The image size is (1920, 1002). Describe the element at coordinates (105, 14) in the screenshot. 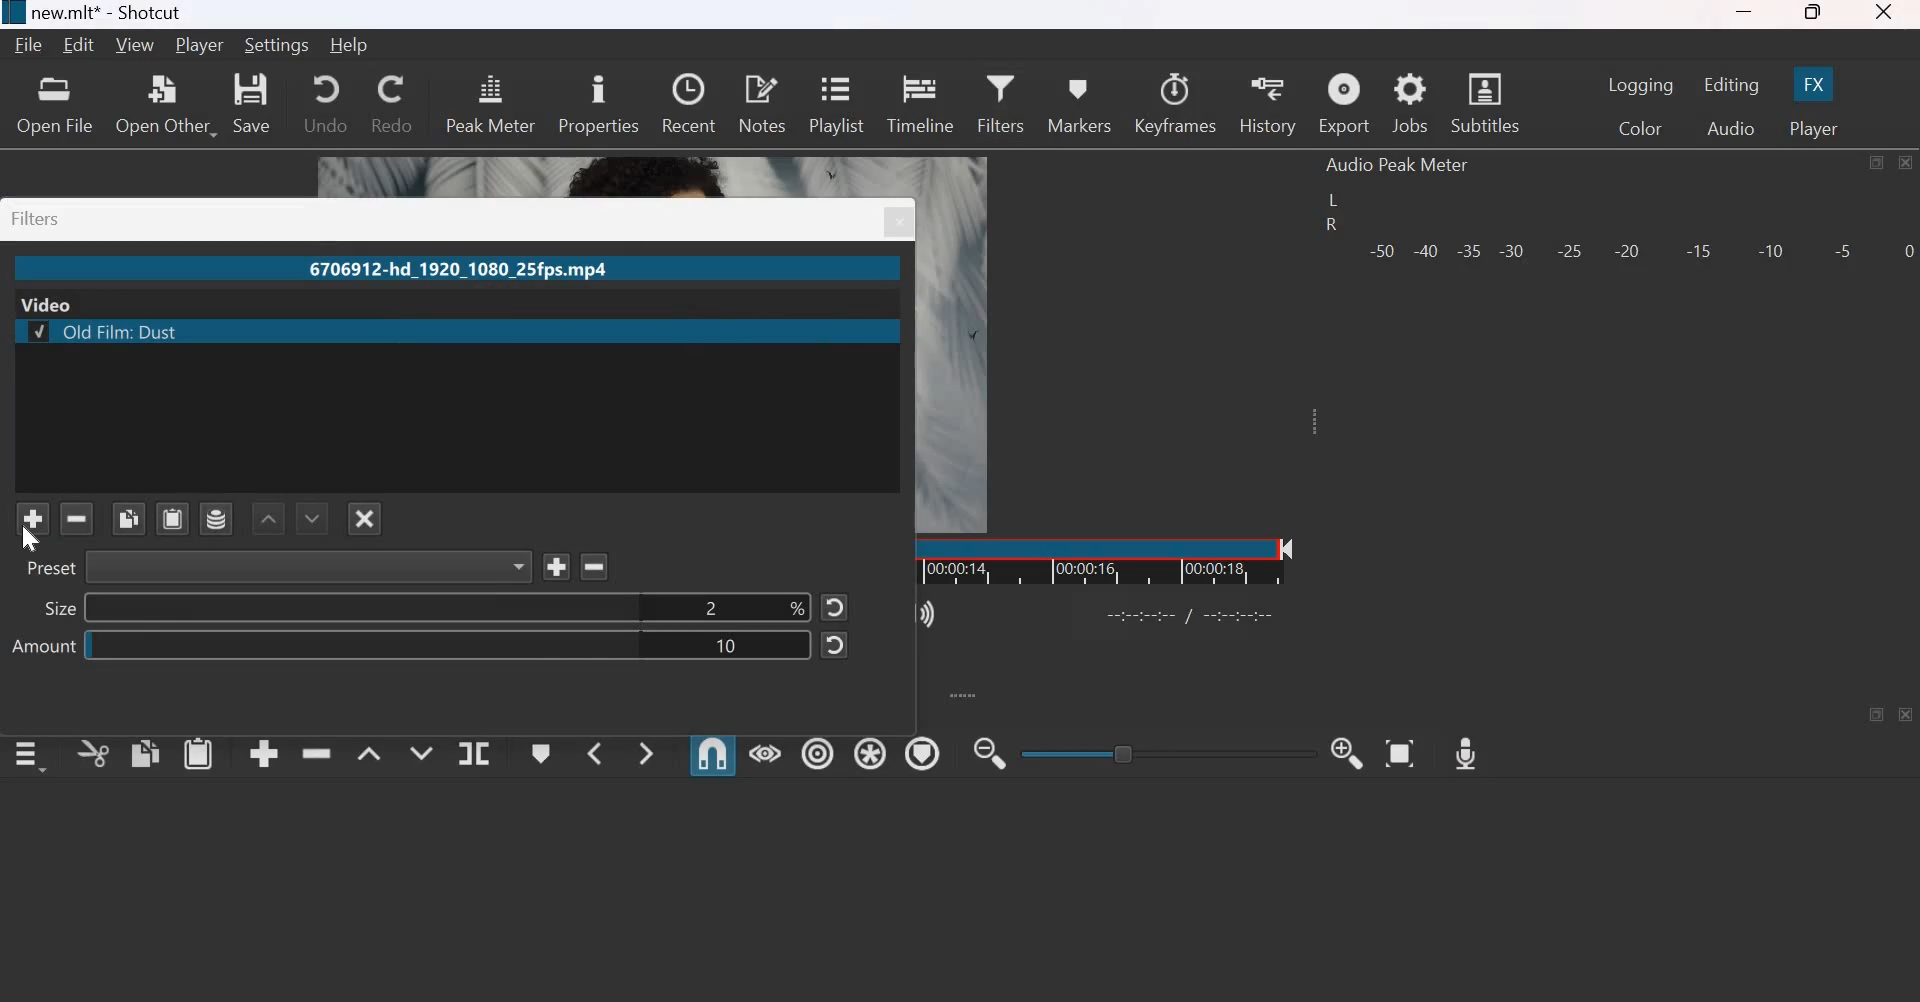

I see `new.mlt* - Shotcut` at that location.